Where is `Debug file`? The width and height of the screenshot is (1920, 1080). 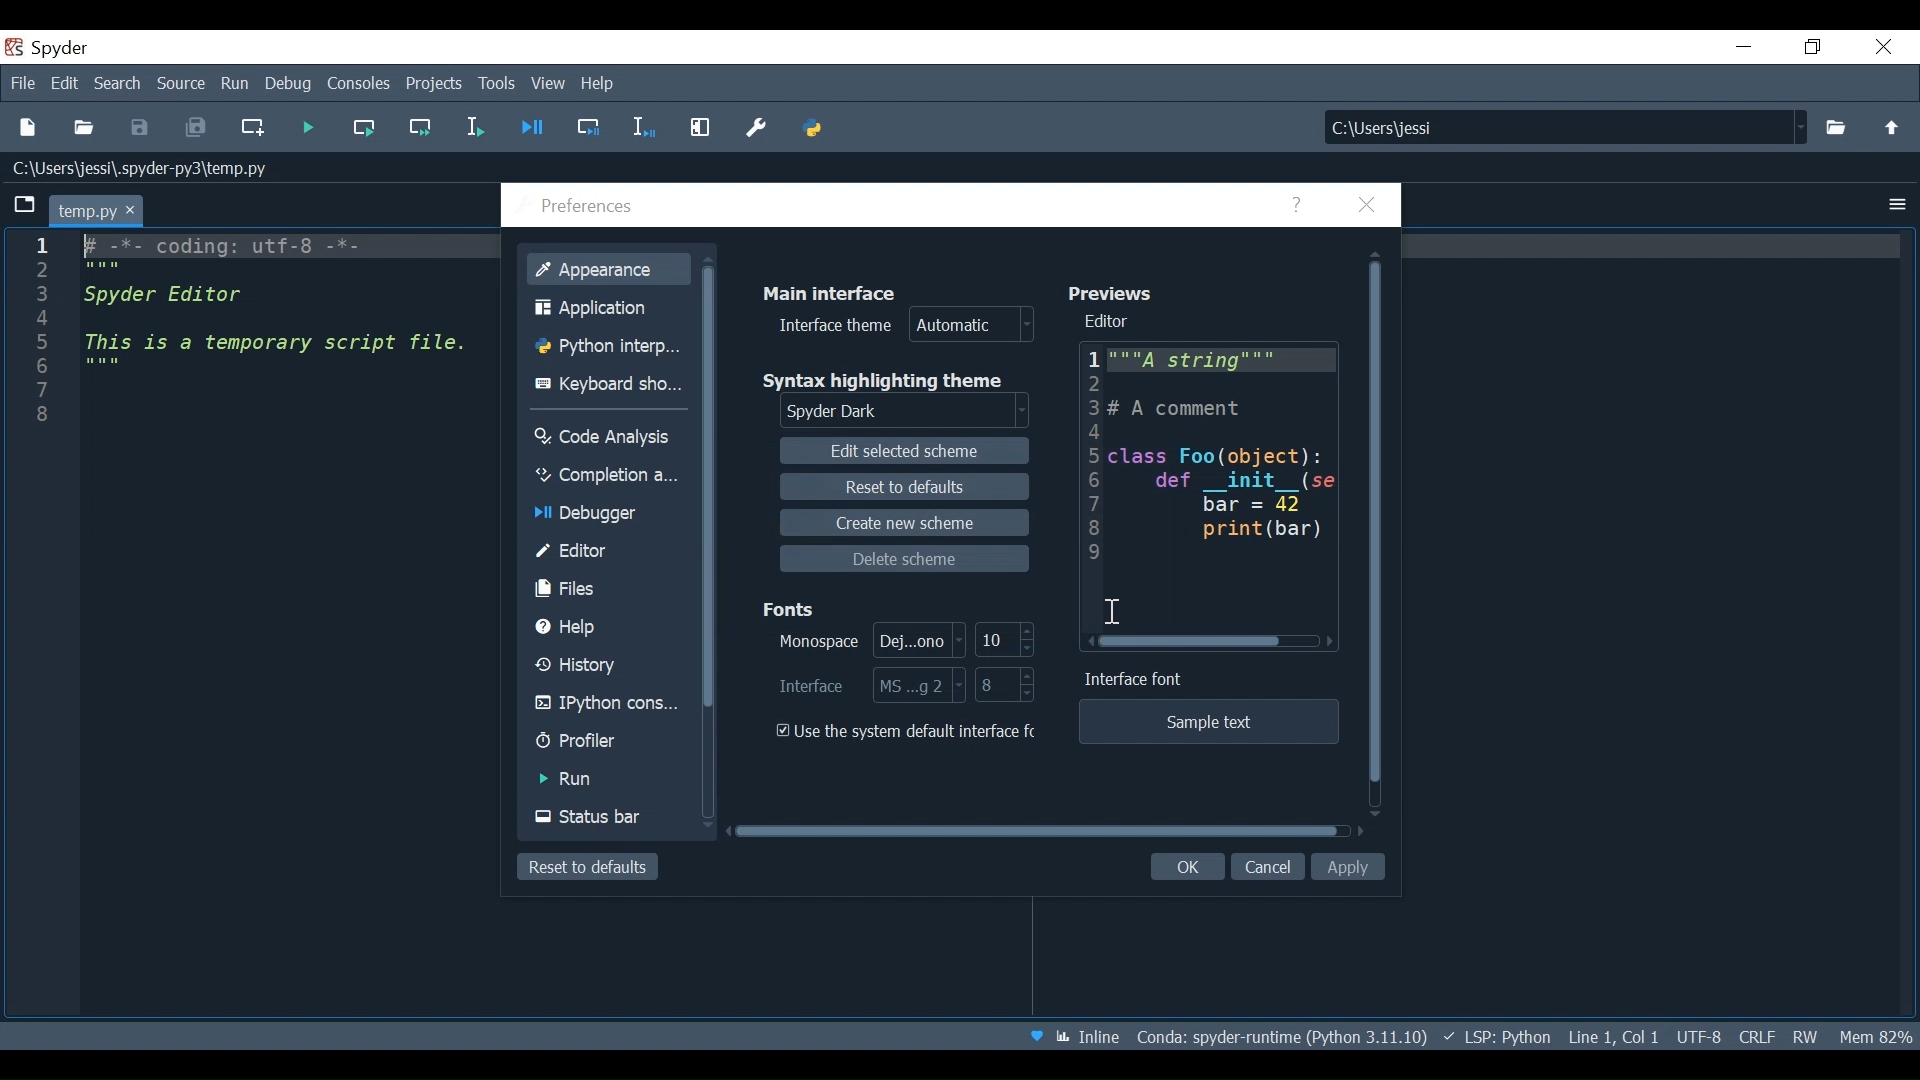
Debug file is located at coordinates (532, 129).